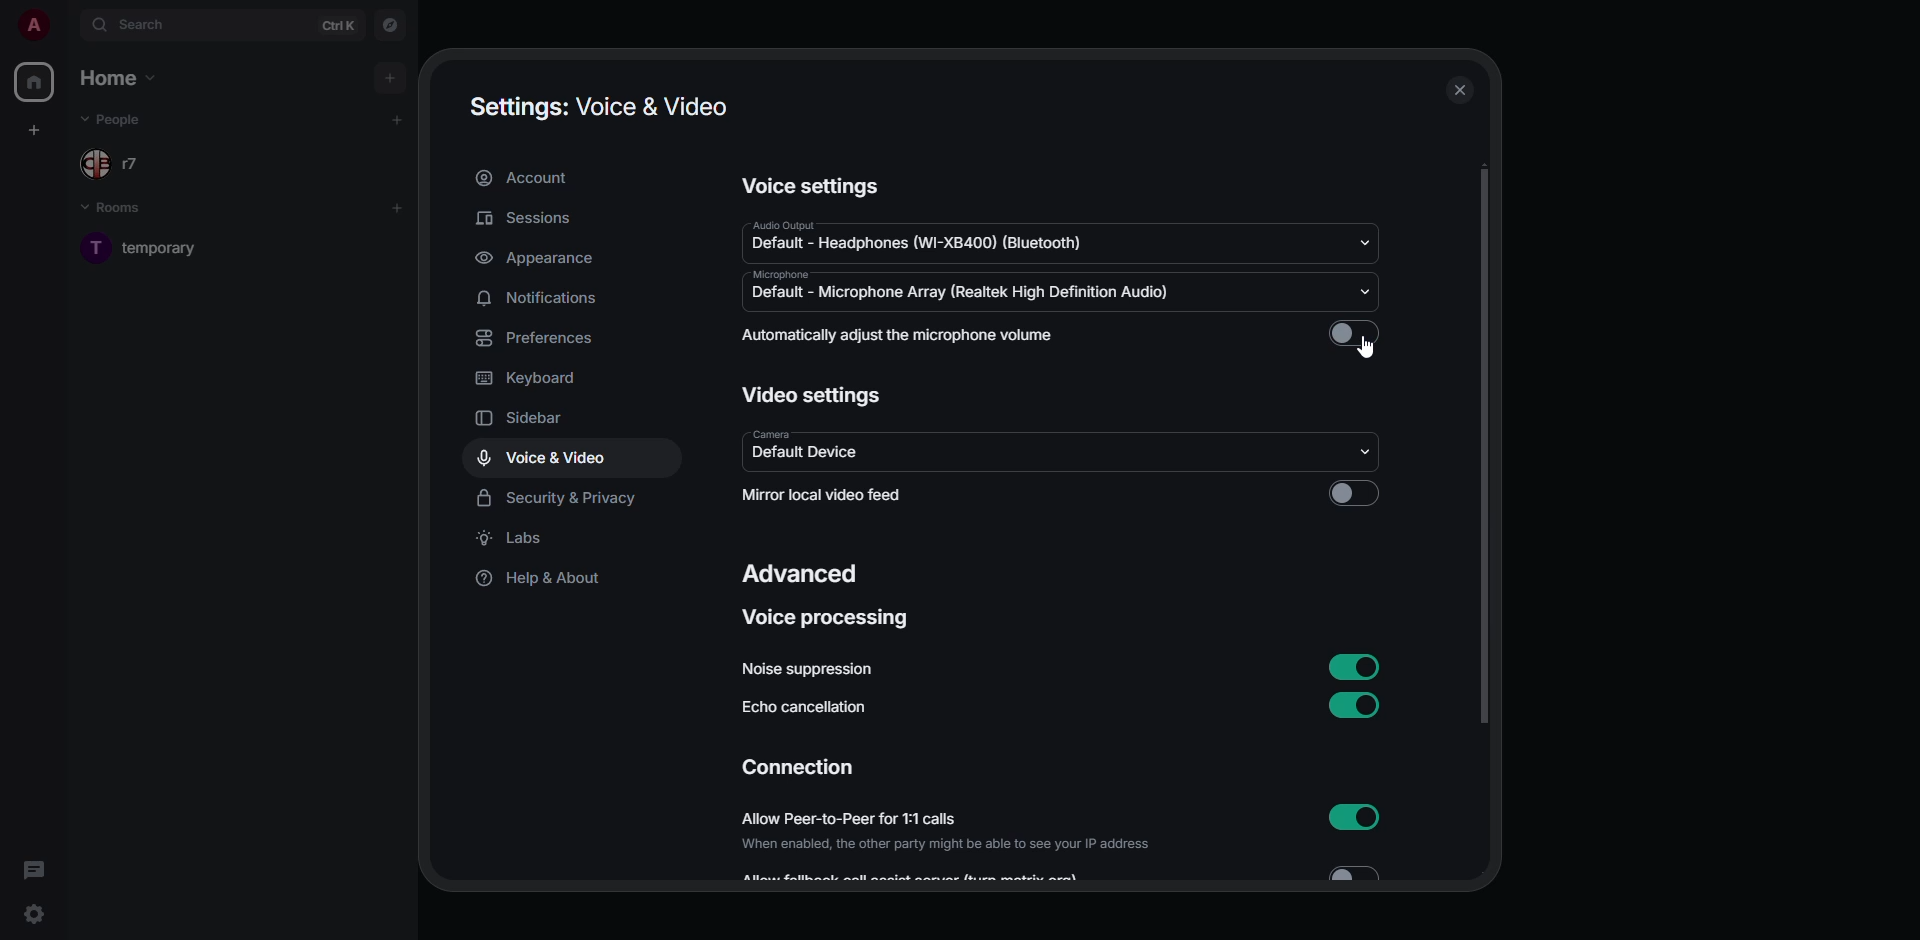  I want to click on help & about, so click(547, 581).